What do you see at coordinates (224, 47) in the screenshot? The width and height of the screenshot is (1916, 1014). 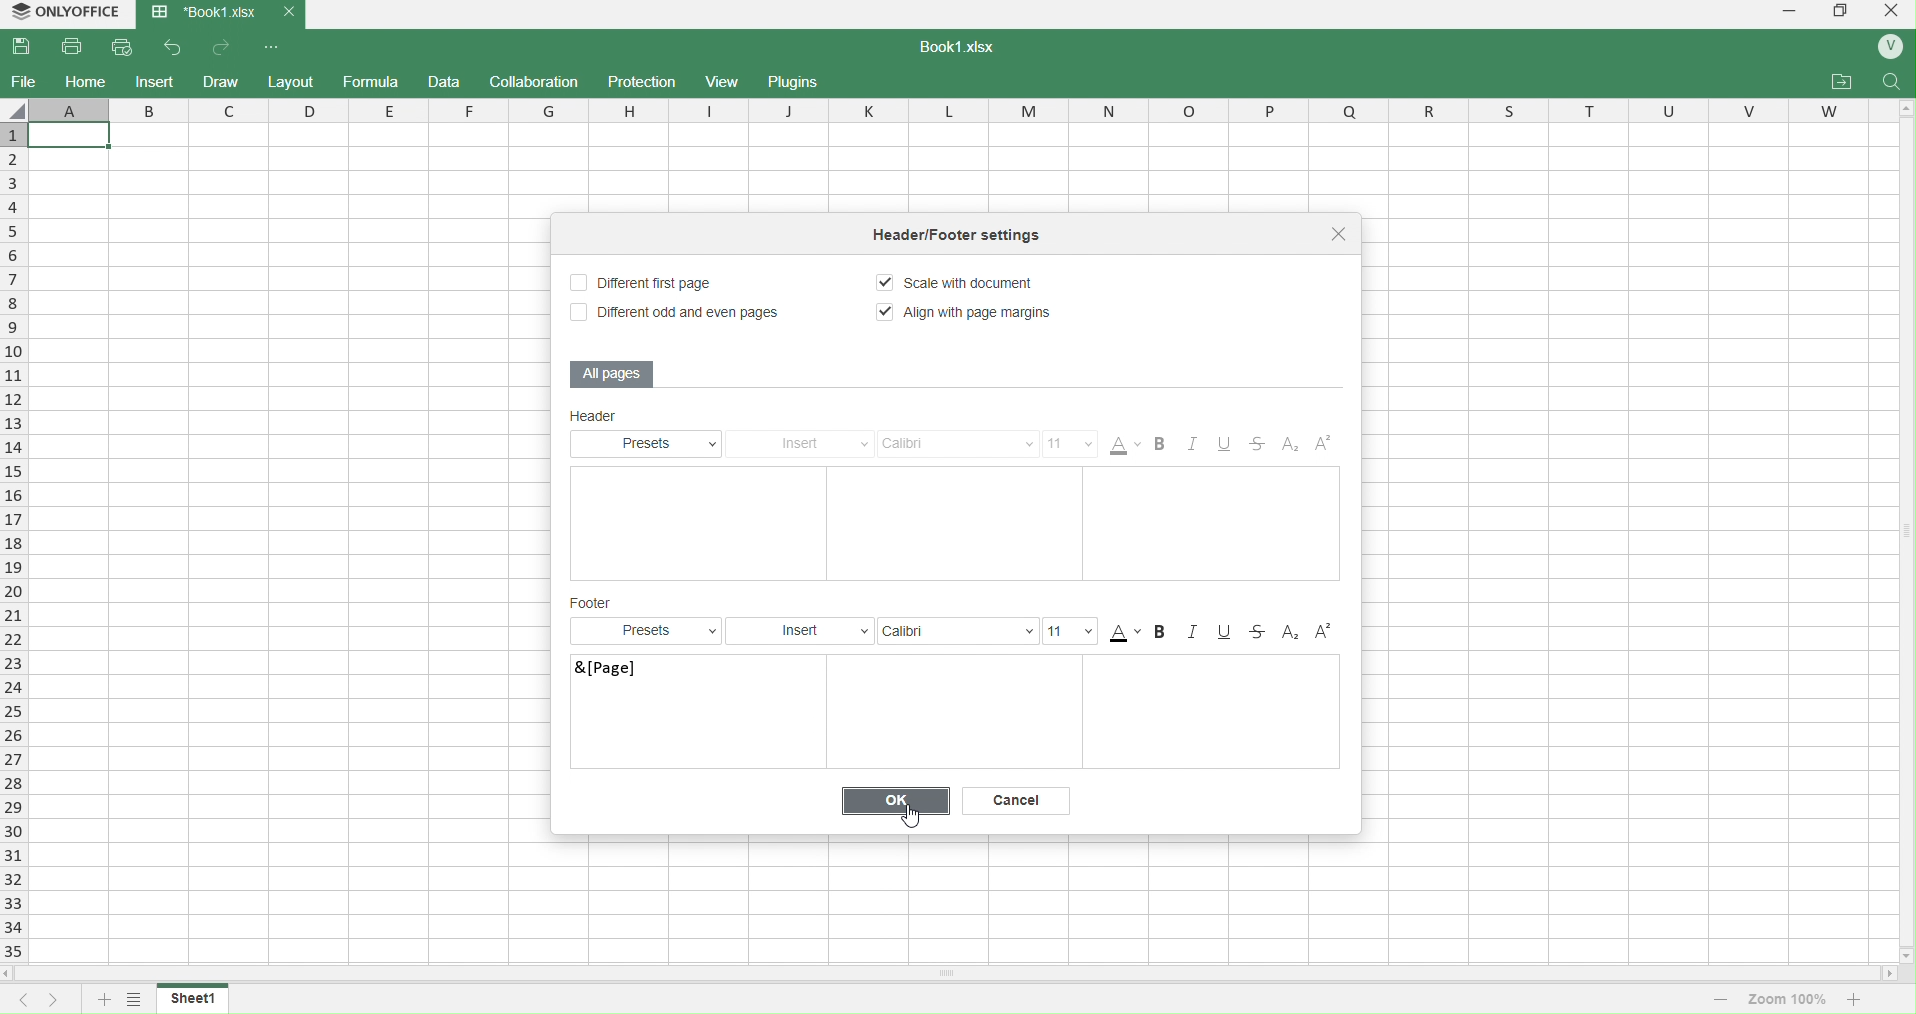 I see `forward` at bounding box center [224, 47].